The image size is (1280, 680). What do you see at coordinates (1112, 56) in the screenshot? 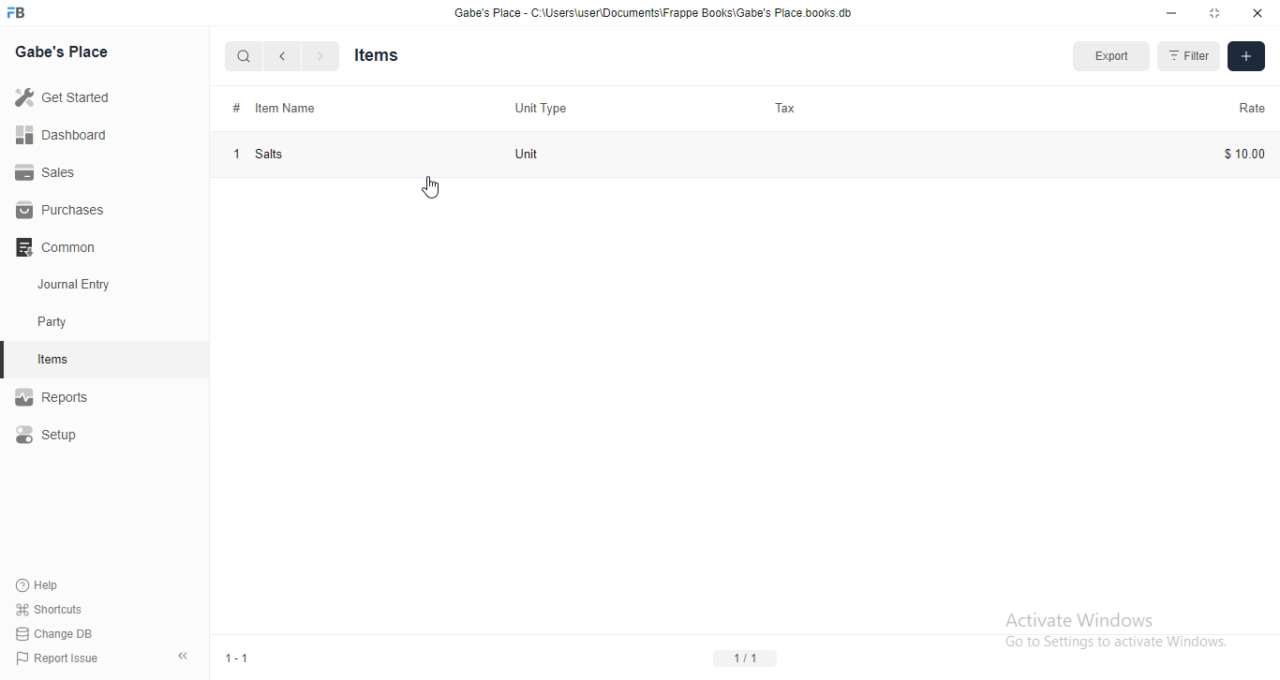
I see `Export.` at bounding box center [1112, 56].